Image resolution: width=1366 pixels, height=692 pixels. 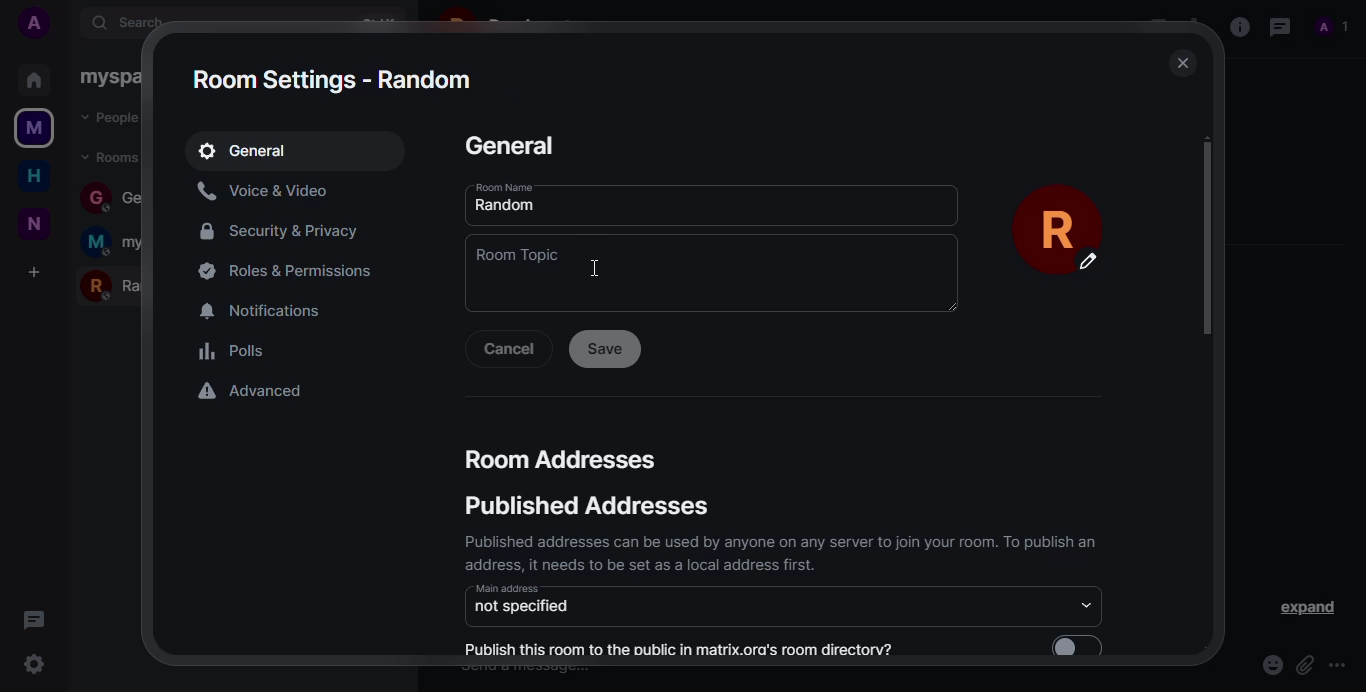 What do you see at coordinates (1302, 665) in the screenshot?
I see `attach` at bounding box center [1302, 665].